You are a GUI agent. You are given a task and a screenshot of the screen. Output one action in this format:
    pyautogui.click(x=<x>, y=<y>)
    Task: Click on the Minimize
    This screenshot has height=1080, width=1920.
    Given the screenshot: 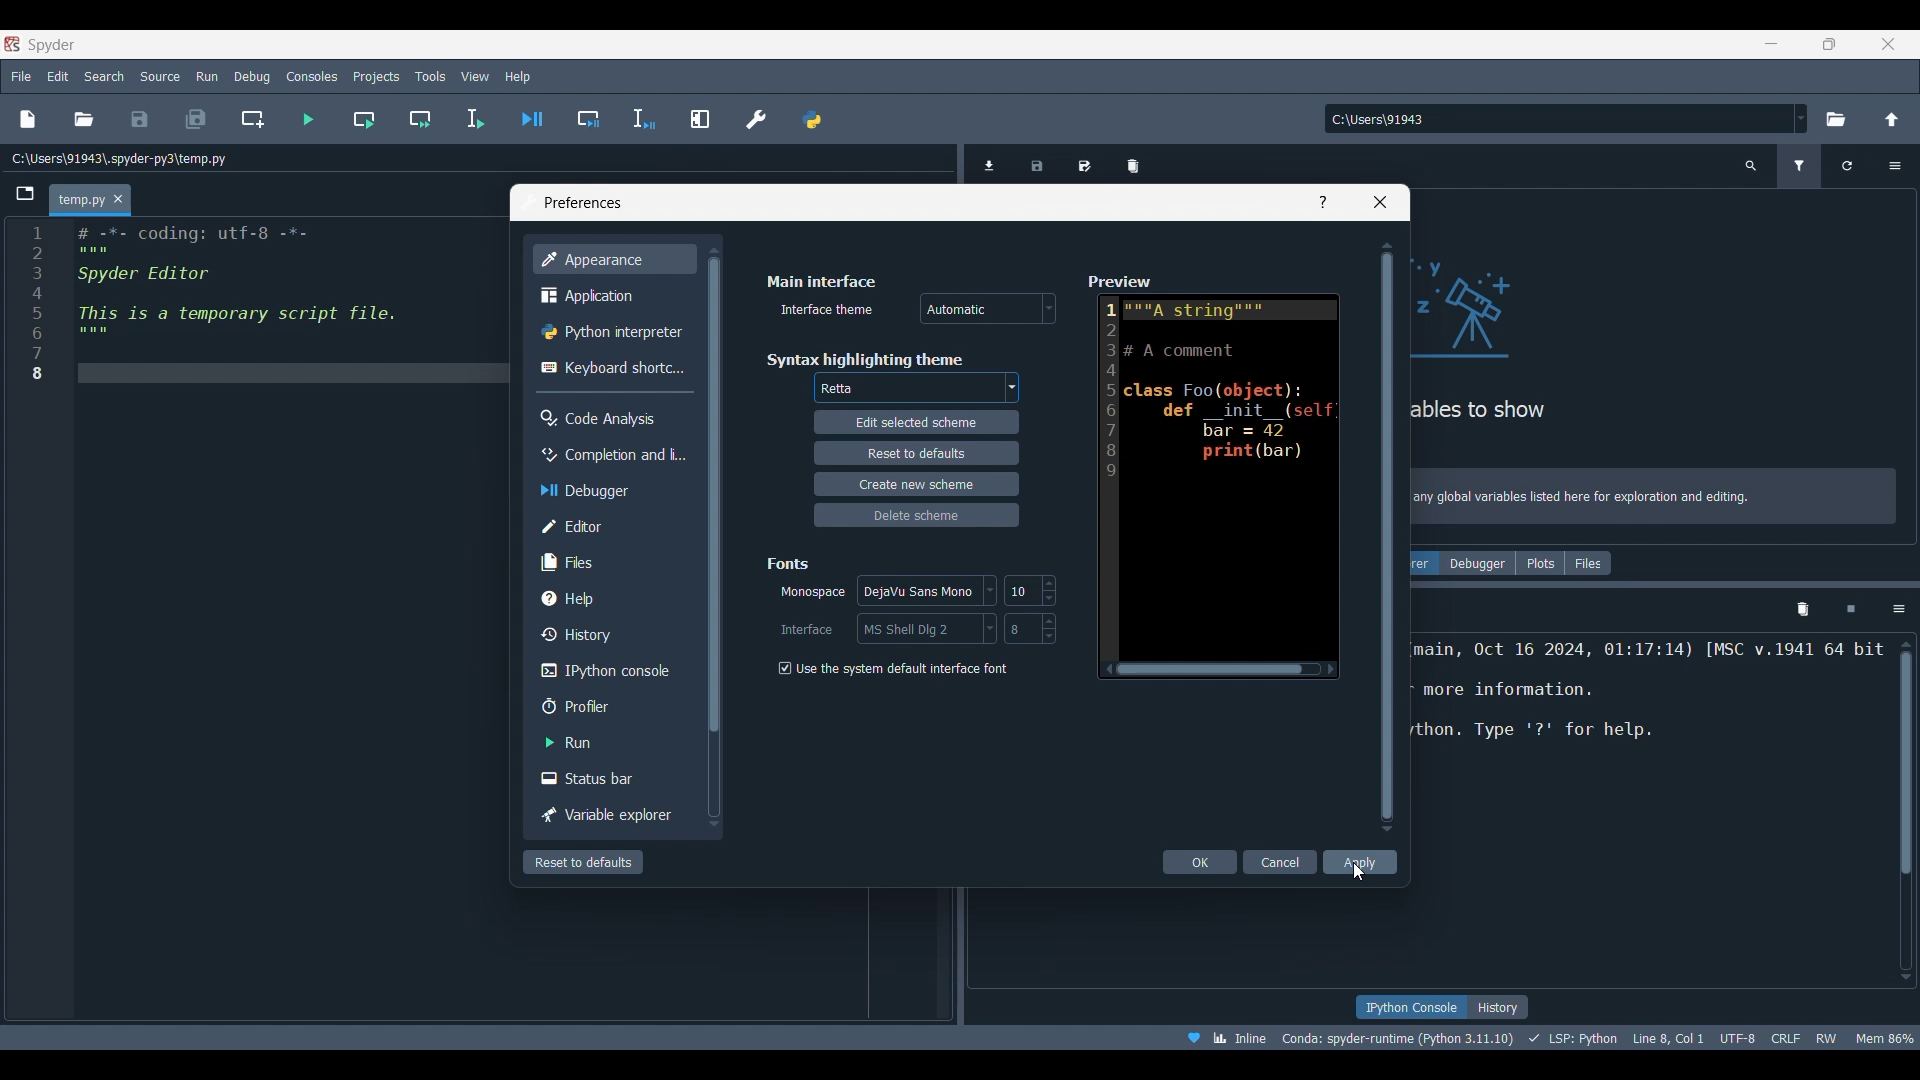 What is the action you would take?
    pyautogui.click(x=1779, y=47)
    